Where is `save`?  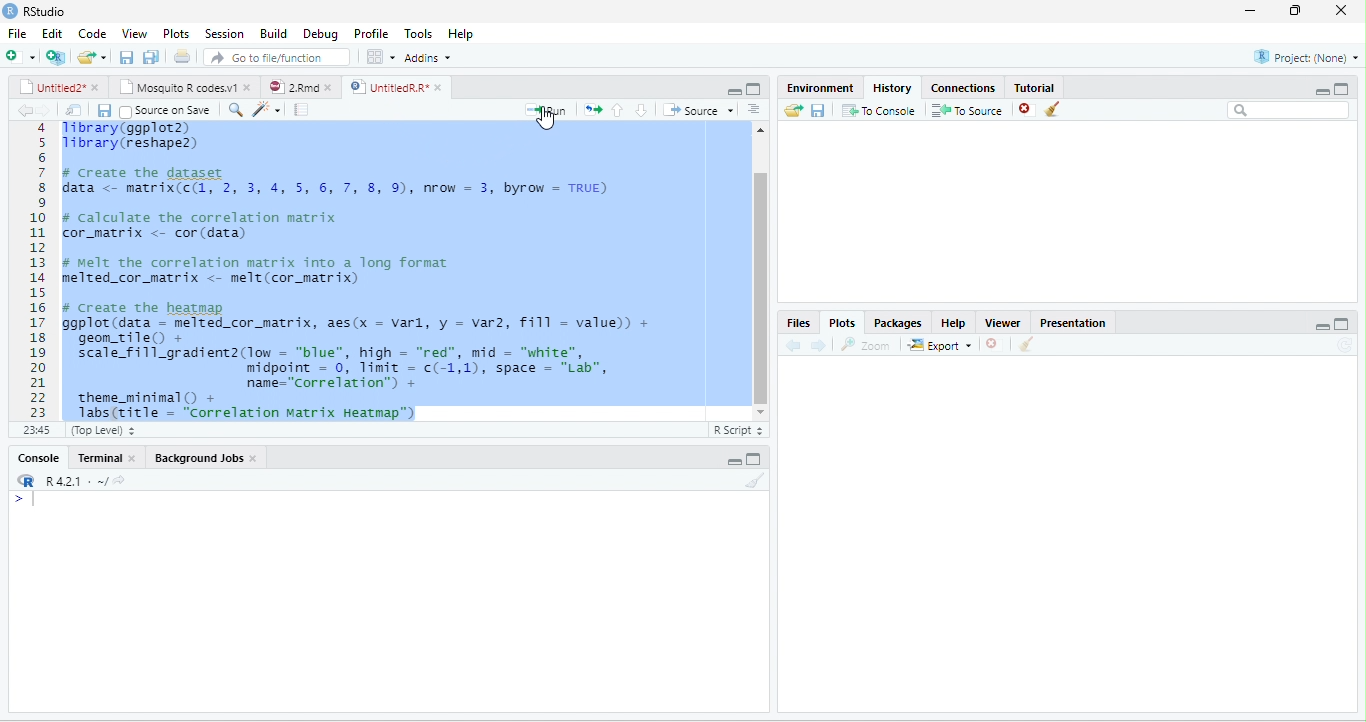
save is located at coordinates (98, 110).